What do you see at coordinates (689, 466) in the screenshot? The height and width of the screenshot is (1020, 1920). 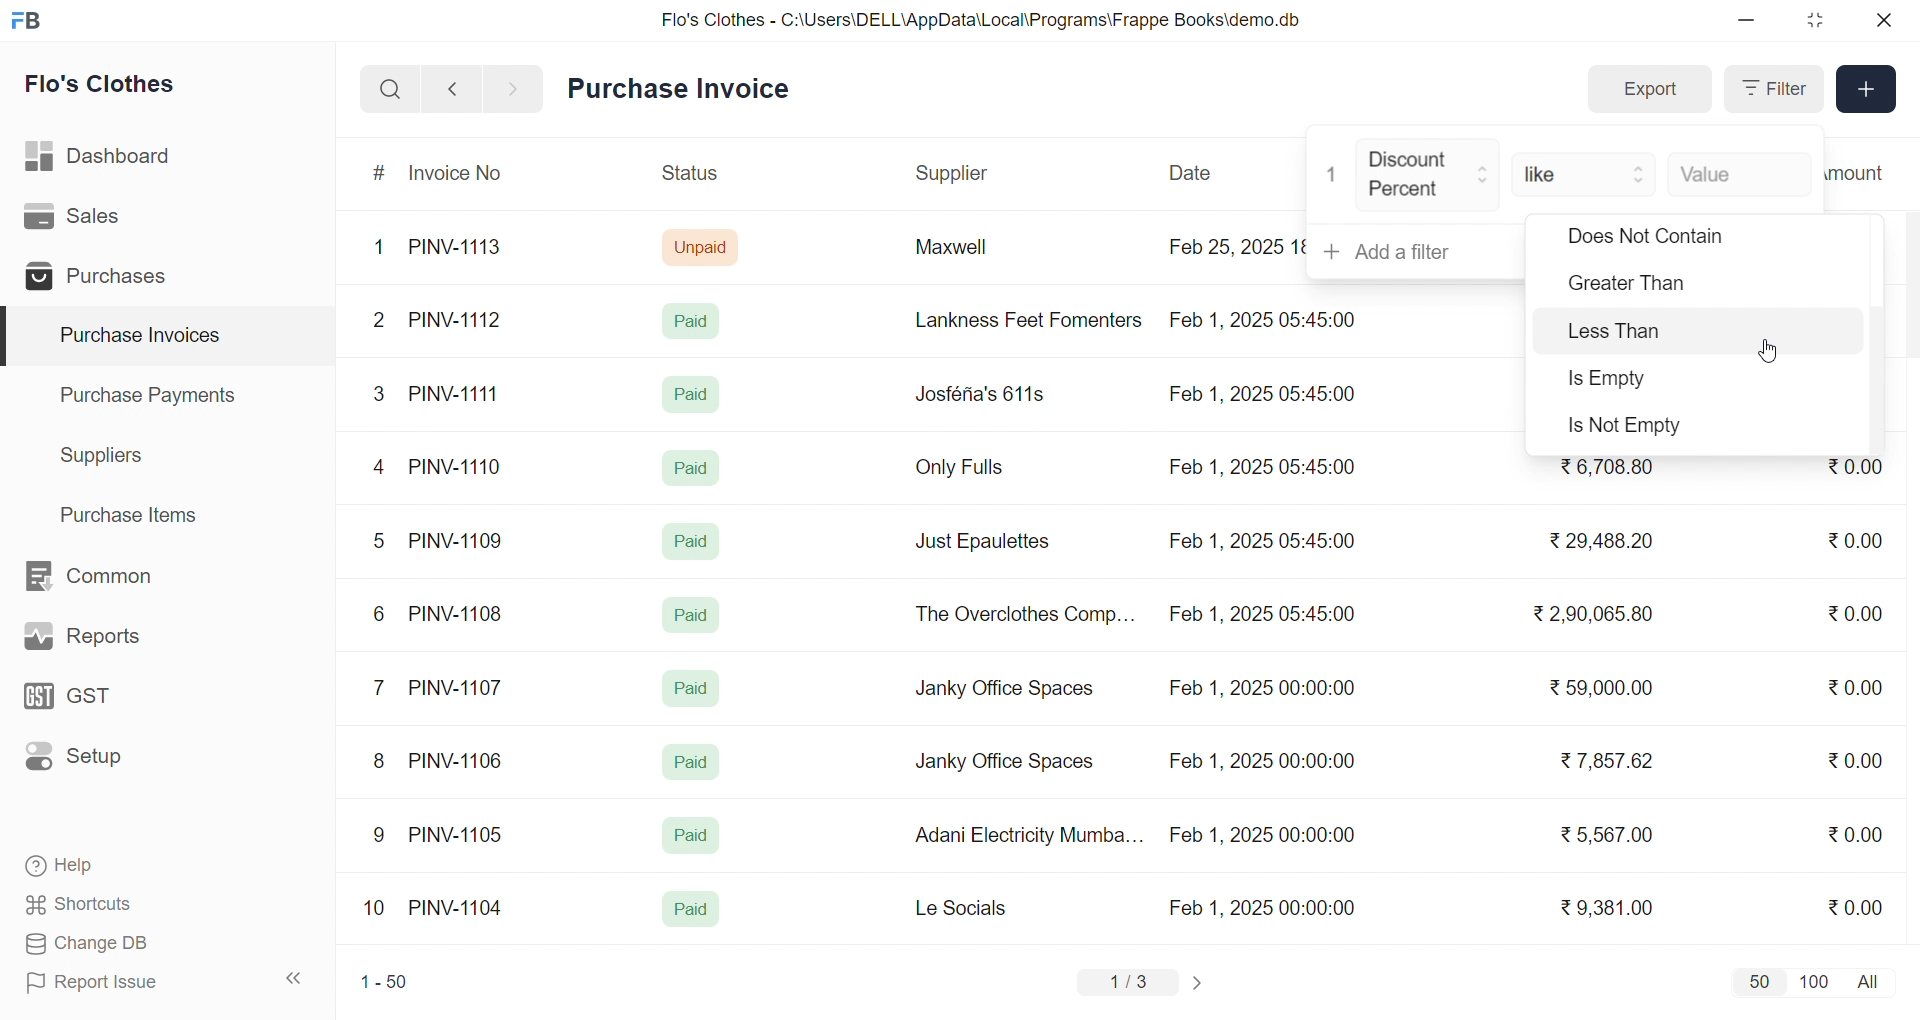 I see `Paid` at bounding box center [689, 466].